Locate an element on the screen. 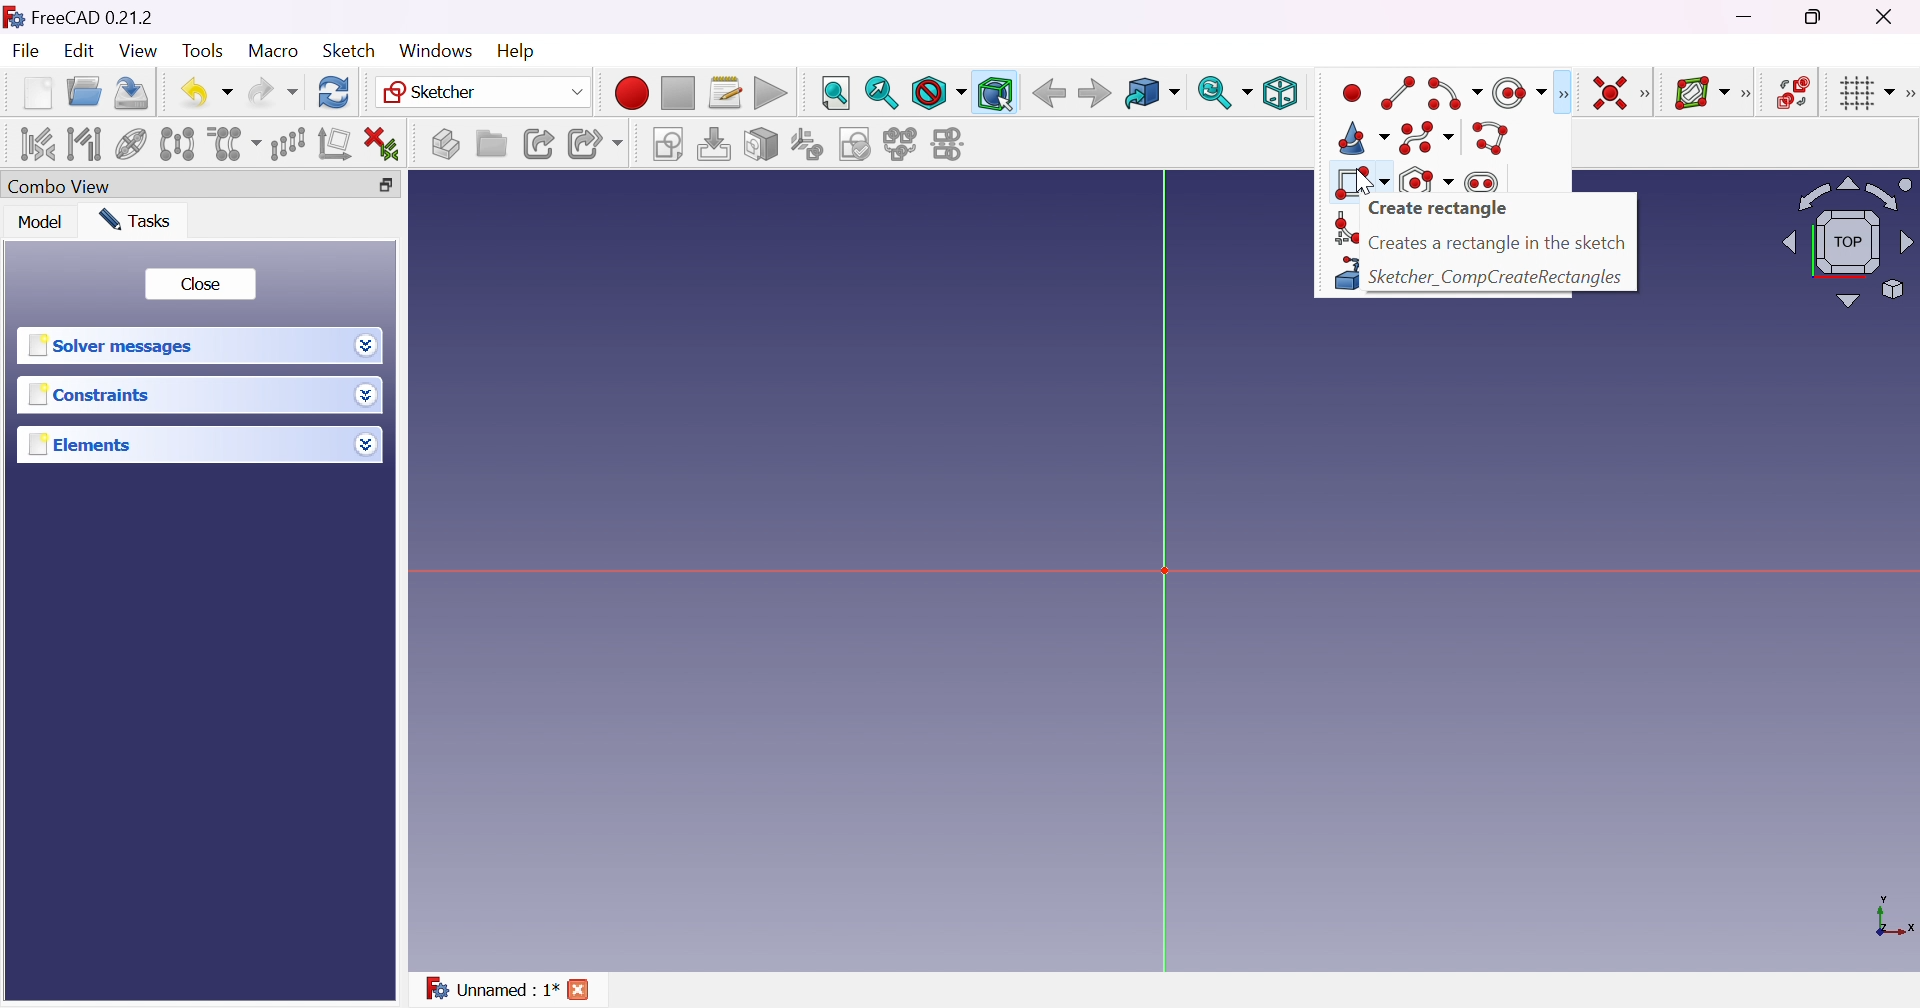  Undo is located at coordinates (207, 96).